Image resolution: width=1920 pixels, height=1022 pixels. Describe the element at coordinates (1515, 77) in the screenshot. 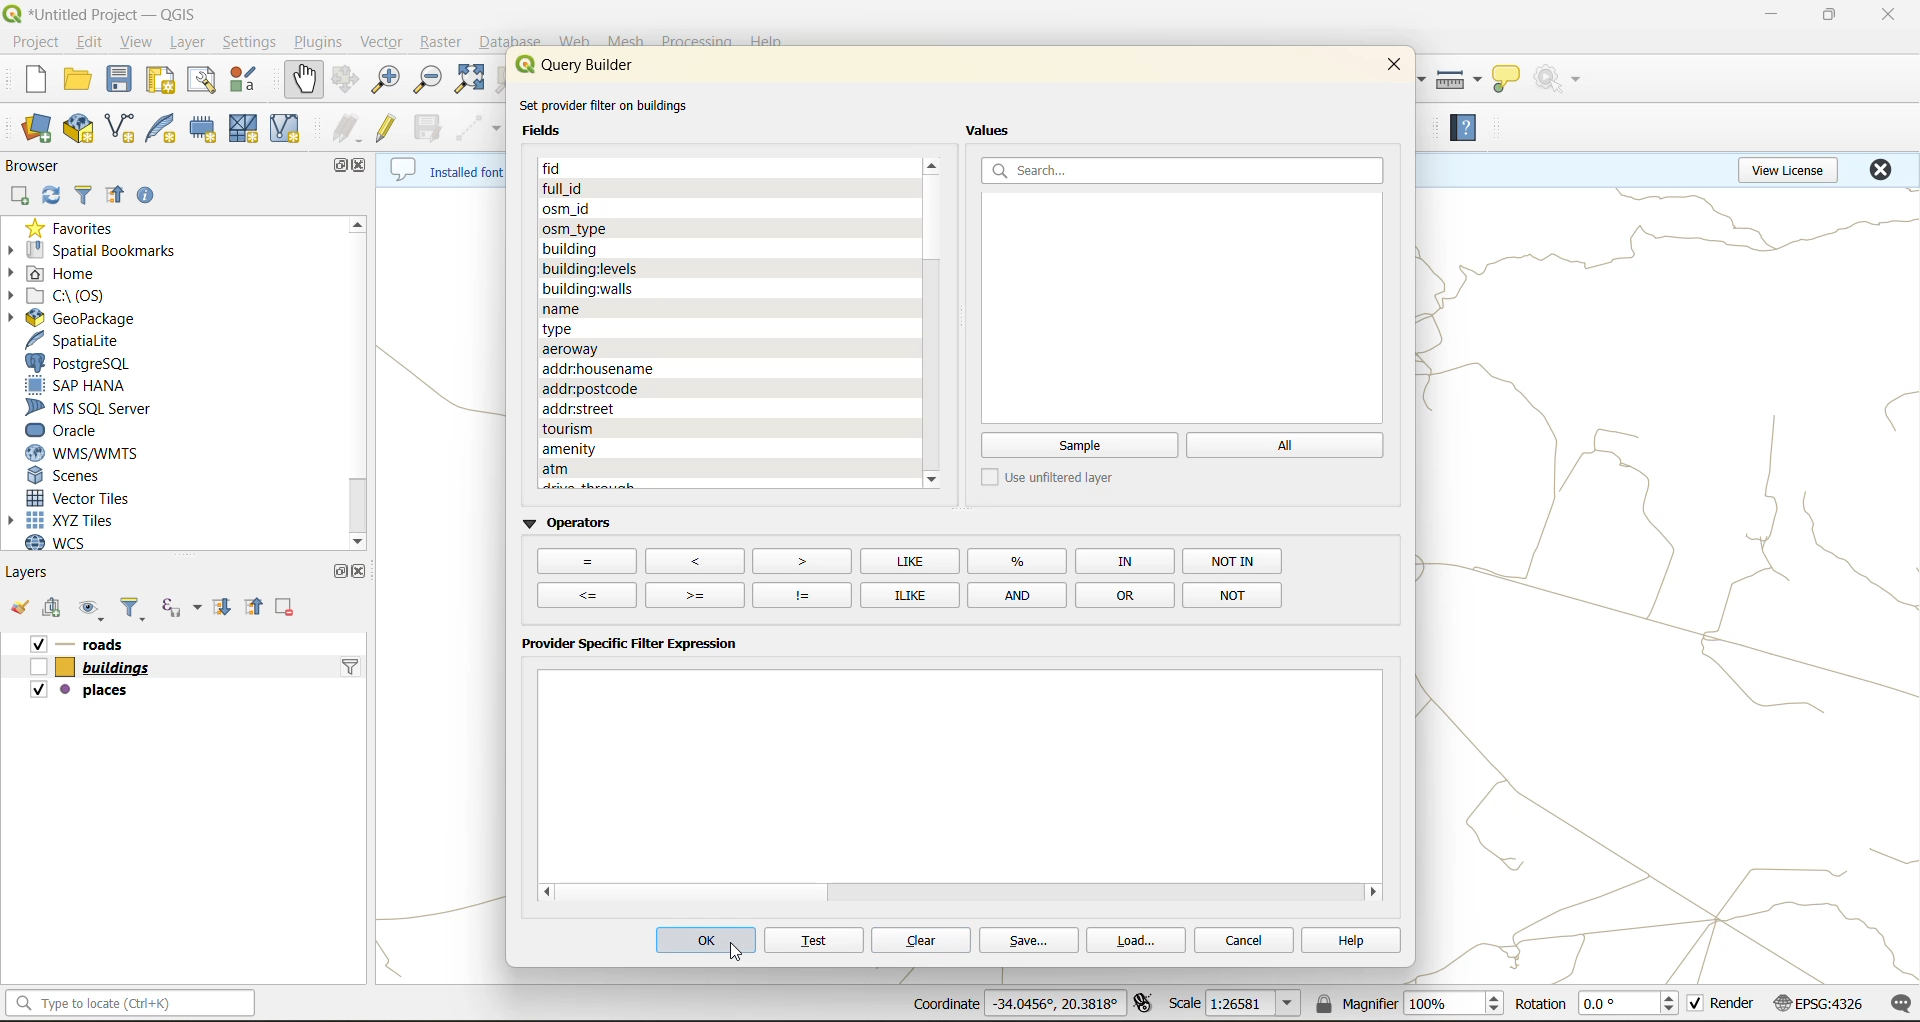

I see `show tips` at that location.